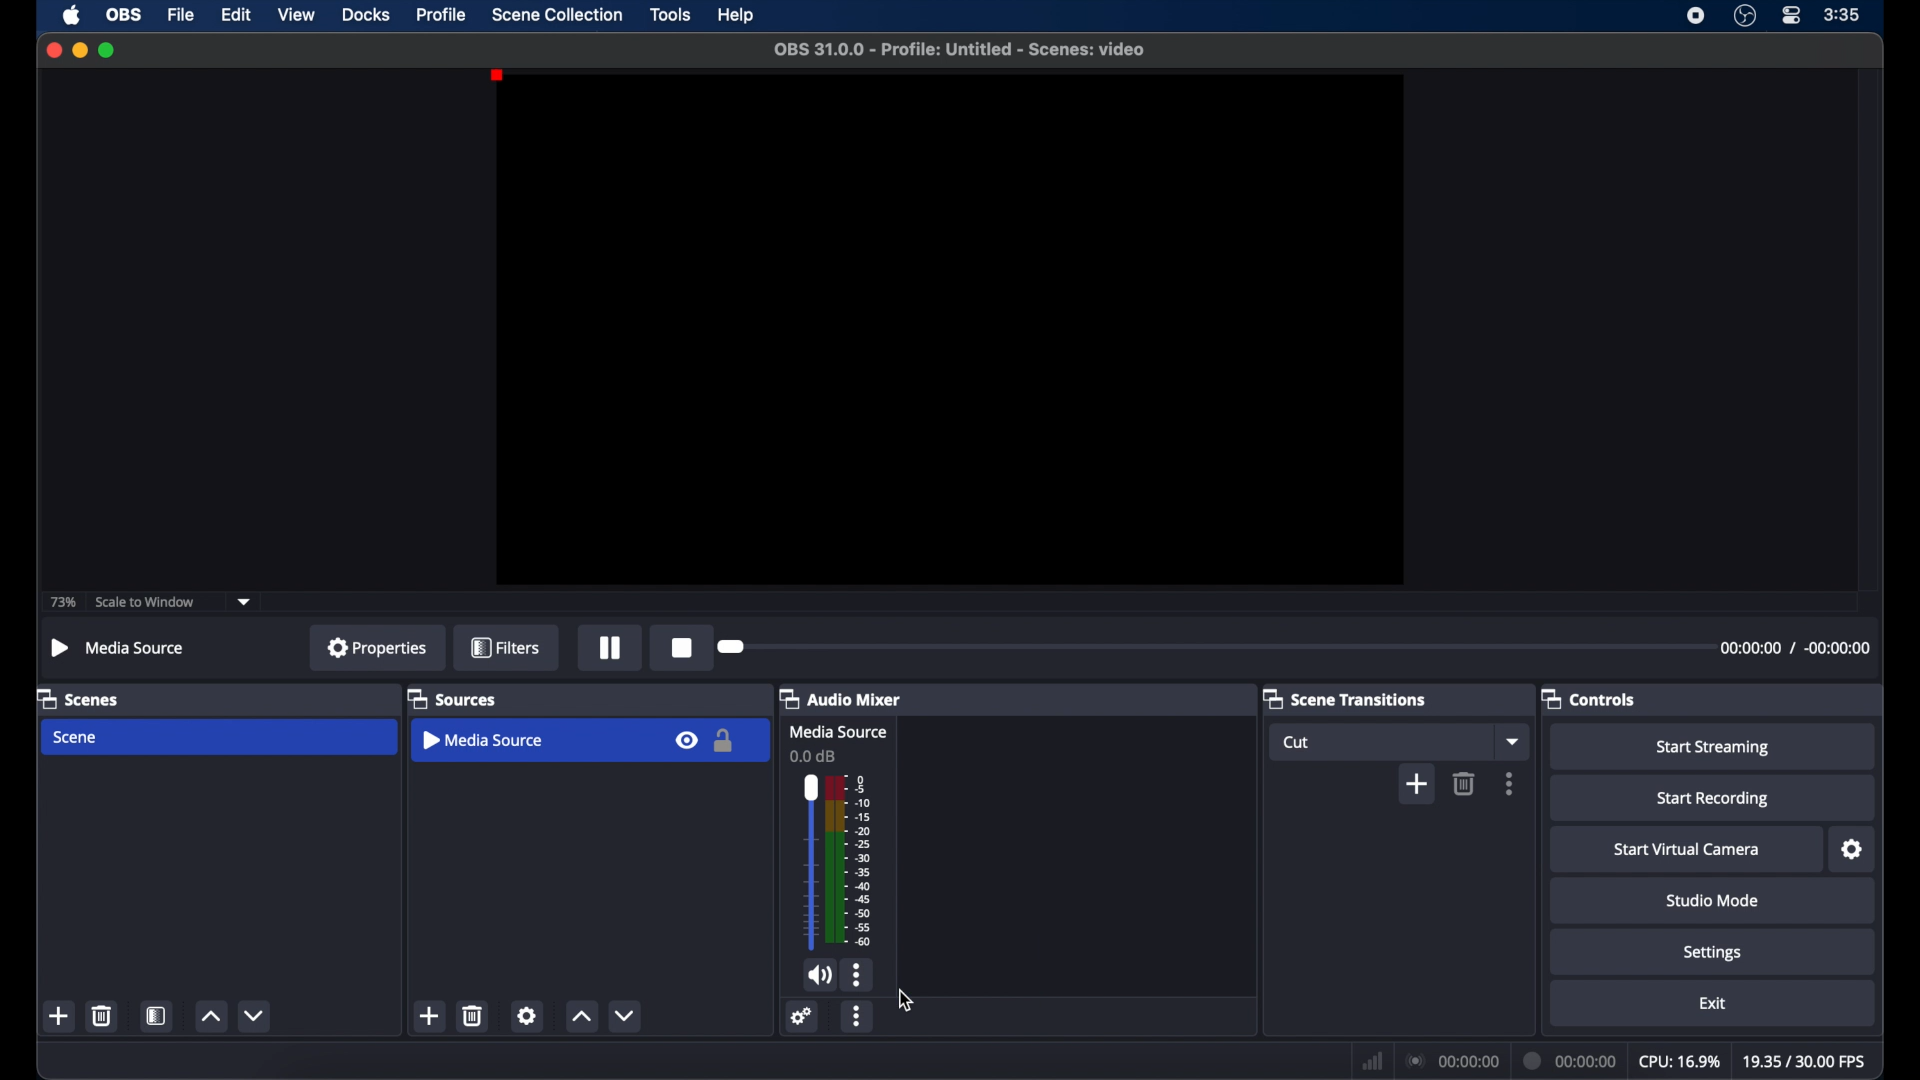 This screenshot has height=1080, width=1920. I want to click on preview, so click(949, 330).